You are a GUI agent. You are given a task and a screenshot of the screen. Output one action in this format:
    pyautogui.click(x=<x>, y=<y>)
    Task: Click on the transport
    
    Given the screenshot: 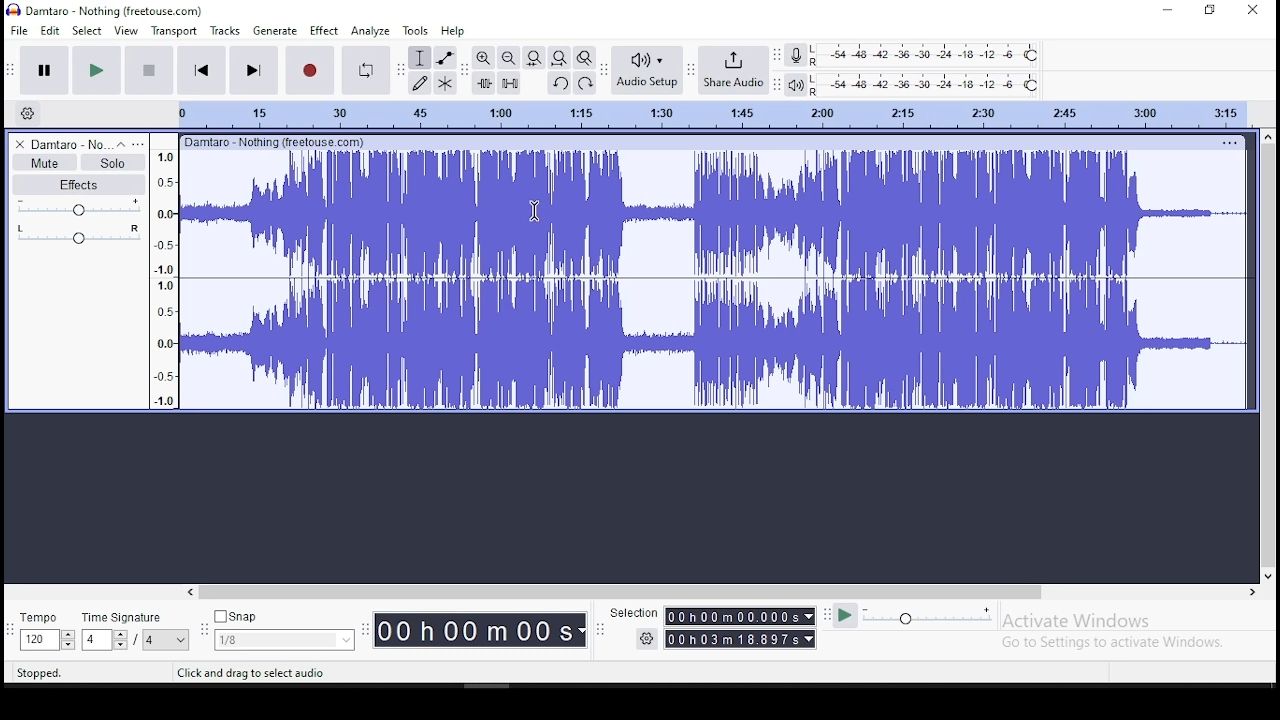 What is the action you would take?
    pyautogui.click(x=173, y=30)
    